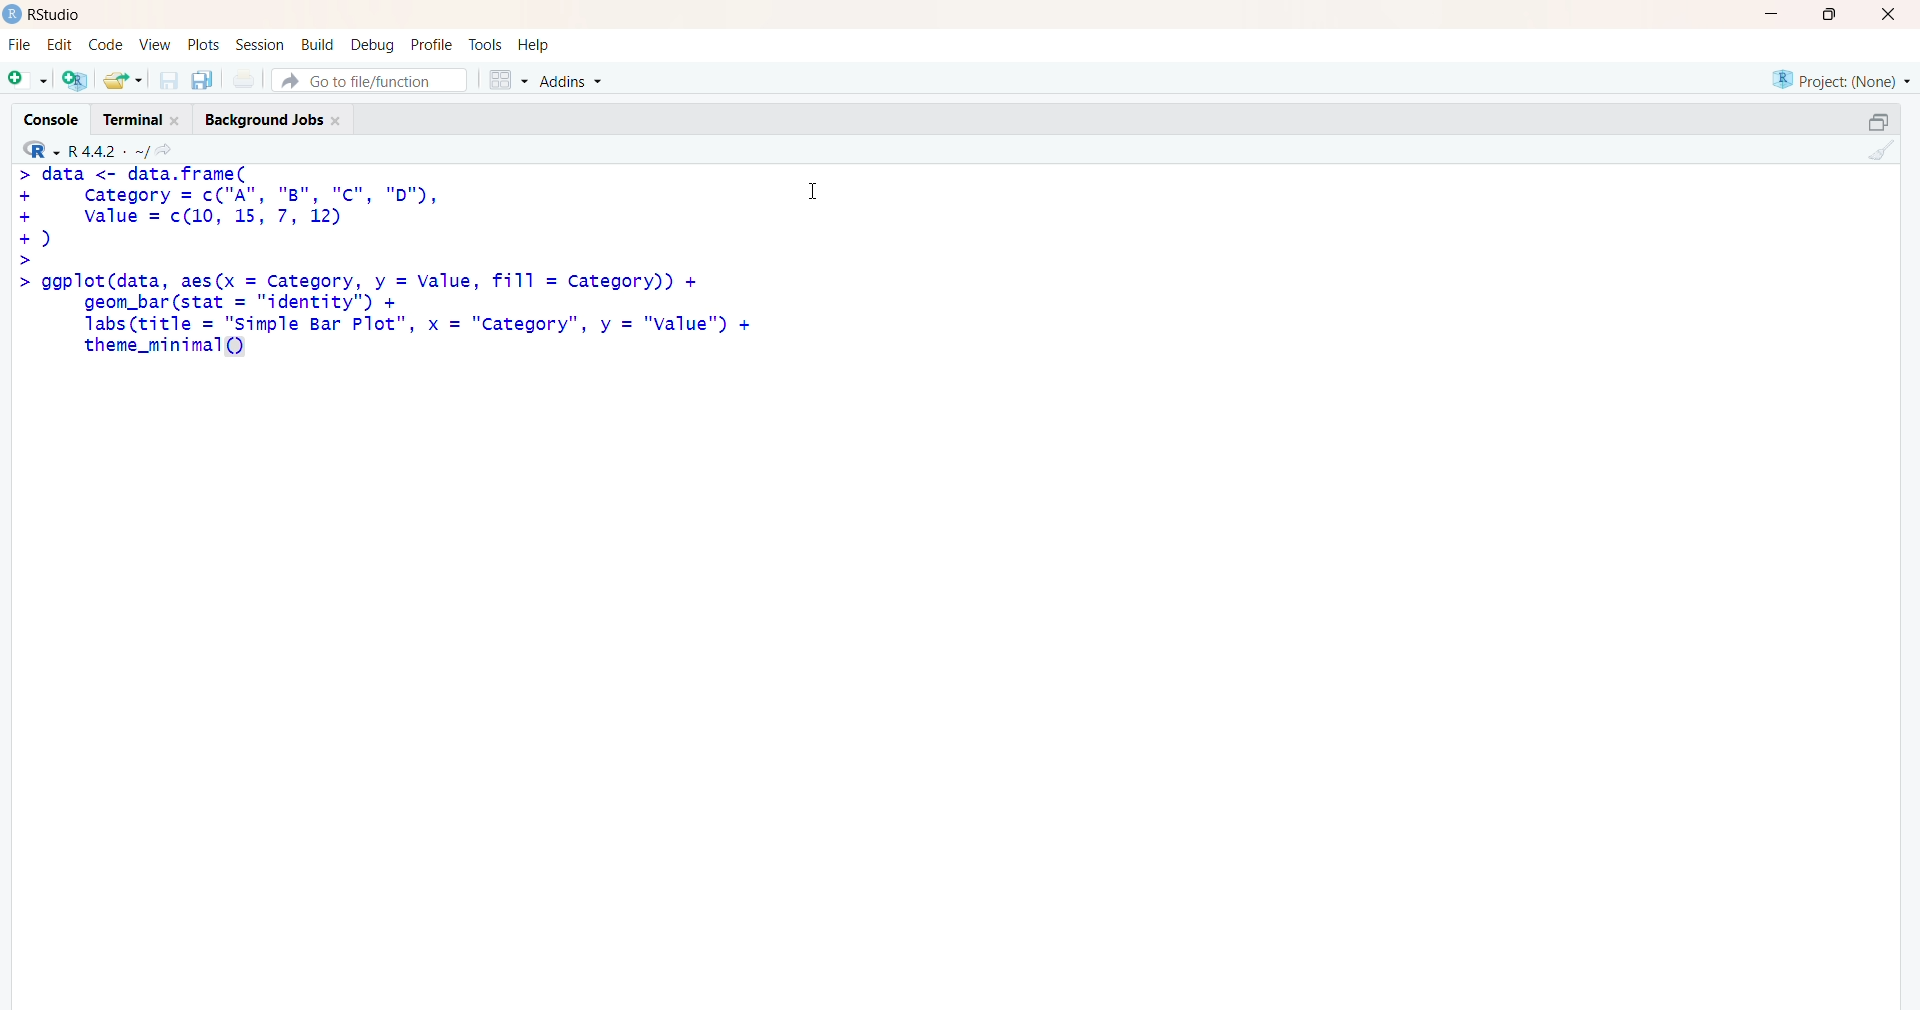 The image size is (1920, 1010). I want to click on Close, so click(1885, 14).